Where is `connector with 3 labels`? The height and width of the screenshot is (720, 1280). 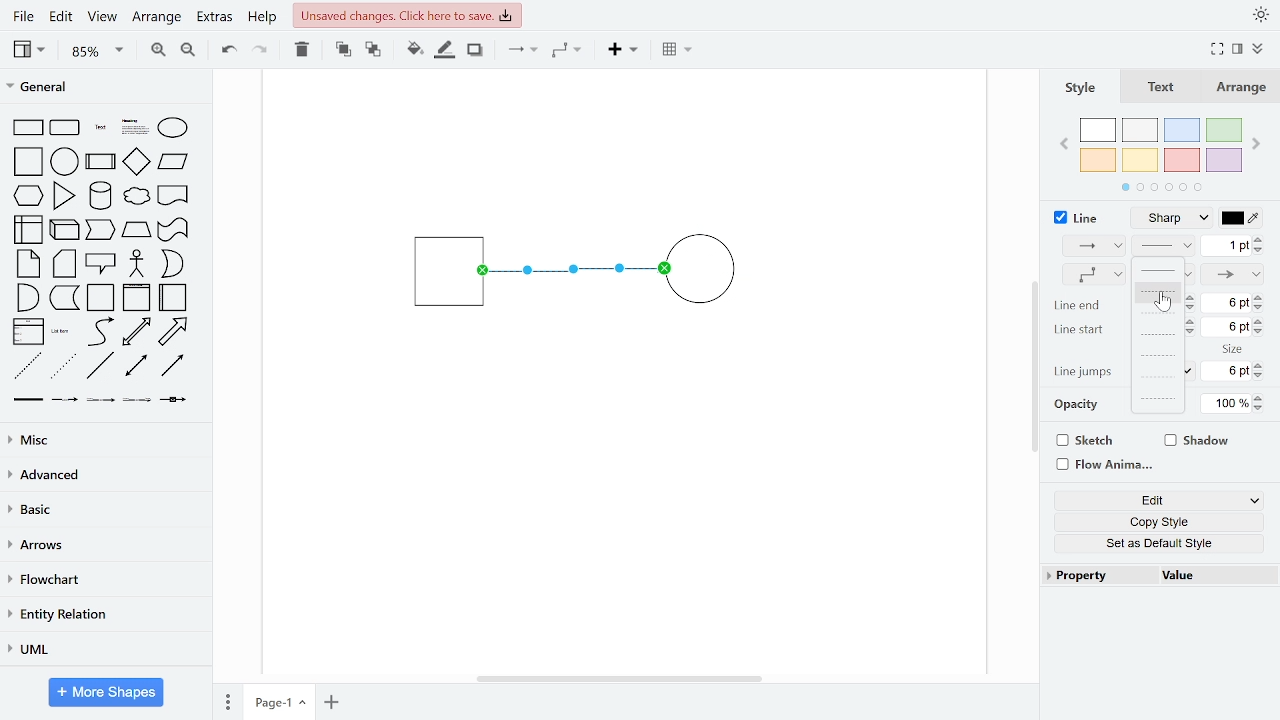
connector with 3 labels is located at coordinates (139, 401).